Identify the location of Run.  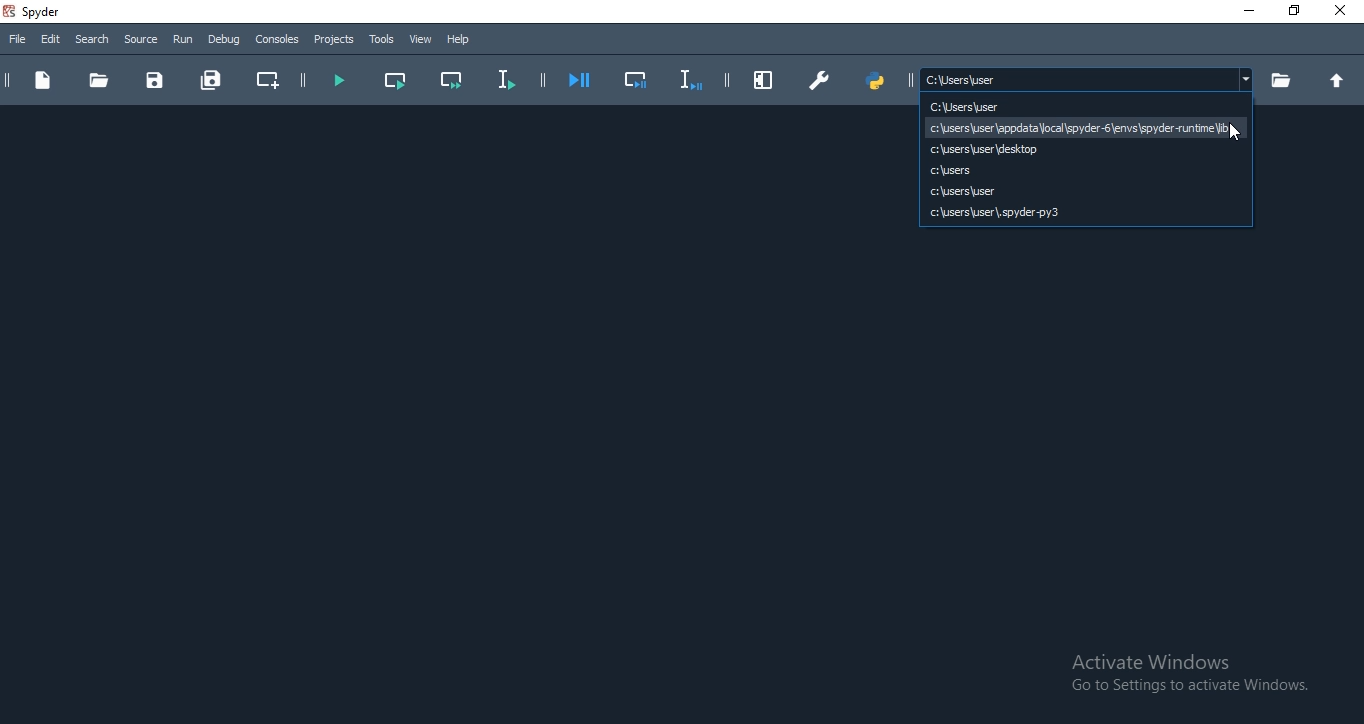
(182, 40).